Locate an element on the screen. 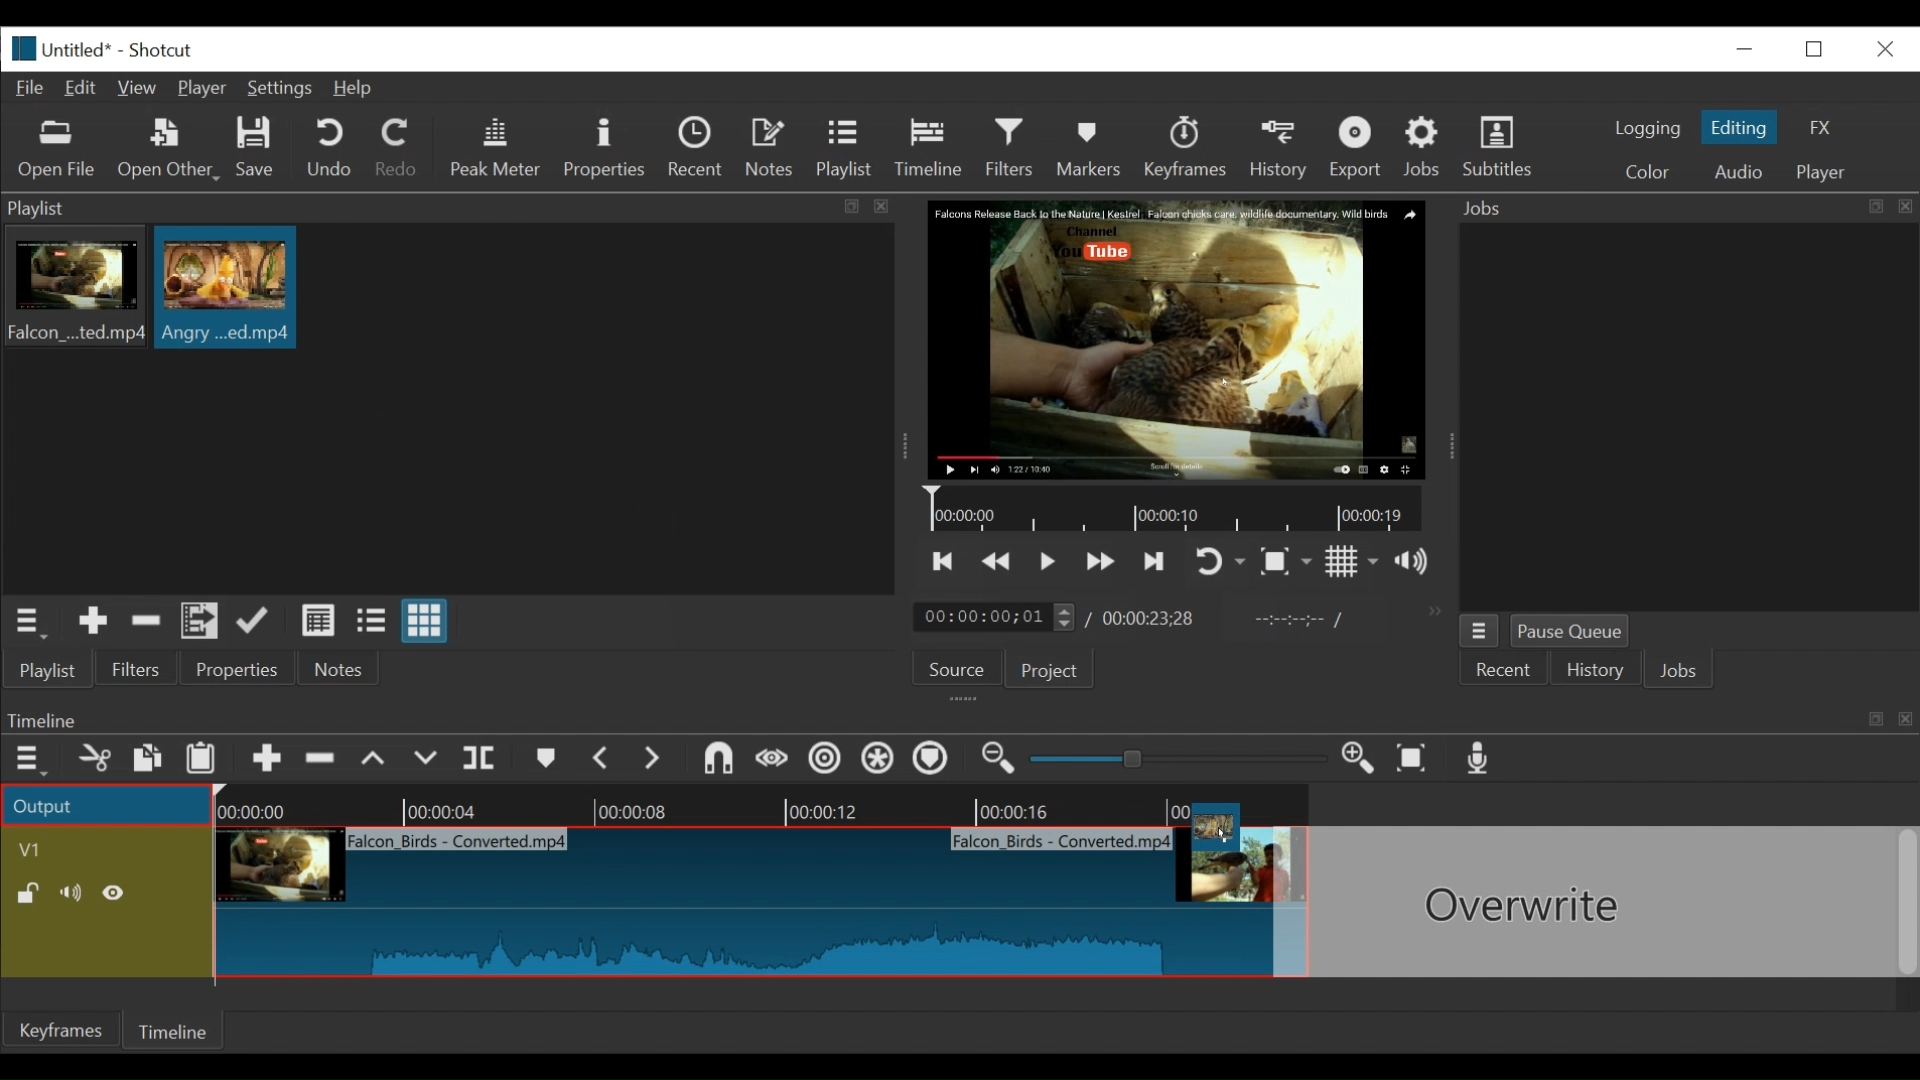  Keyframes is located at coordinates (63, 1030).